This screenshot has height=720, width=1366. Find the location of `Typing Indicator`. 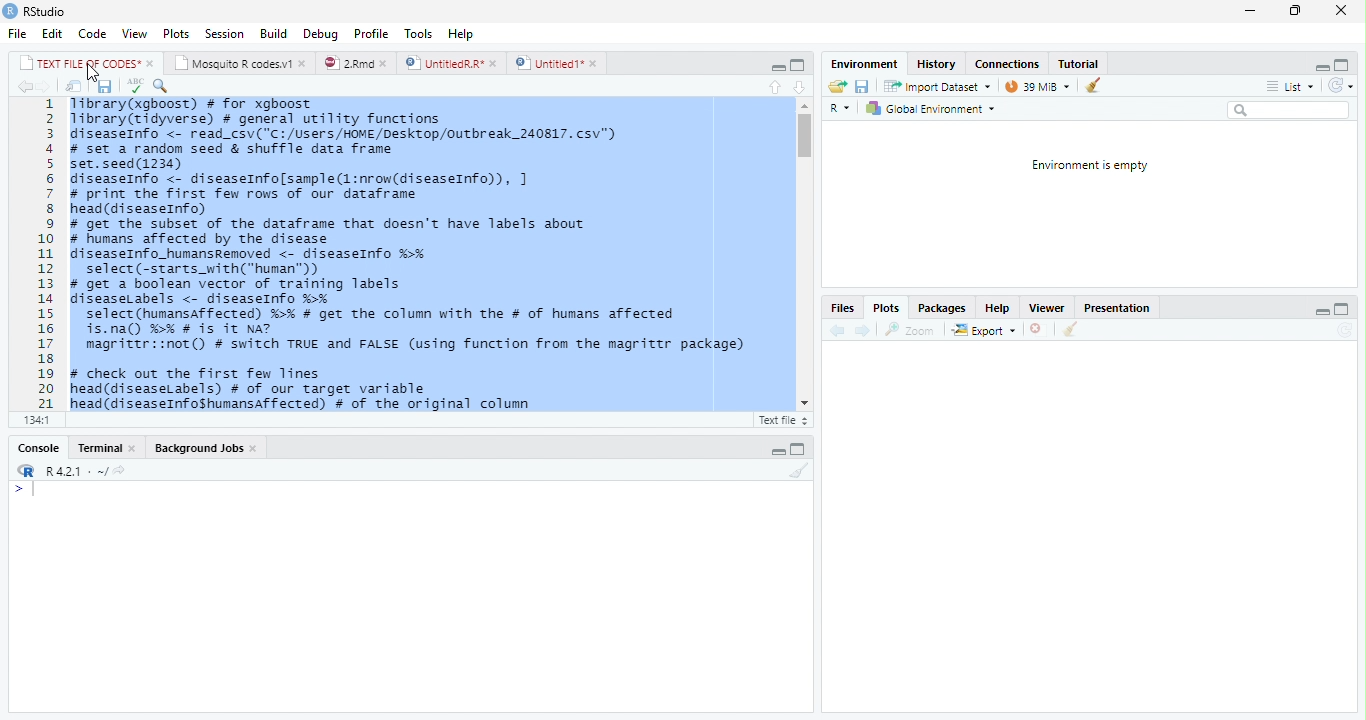

Typing Indicator is located at coordinates (23, 489).